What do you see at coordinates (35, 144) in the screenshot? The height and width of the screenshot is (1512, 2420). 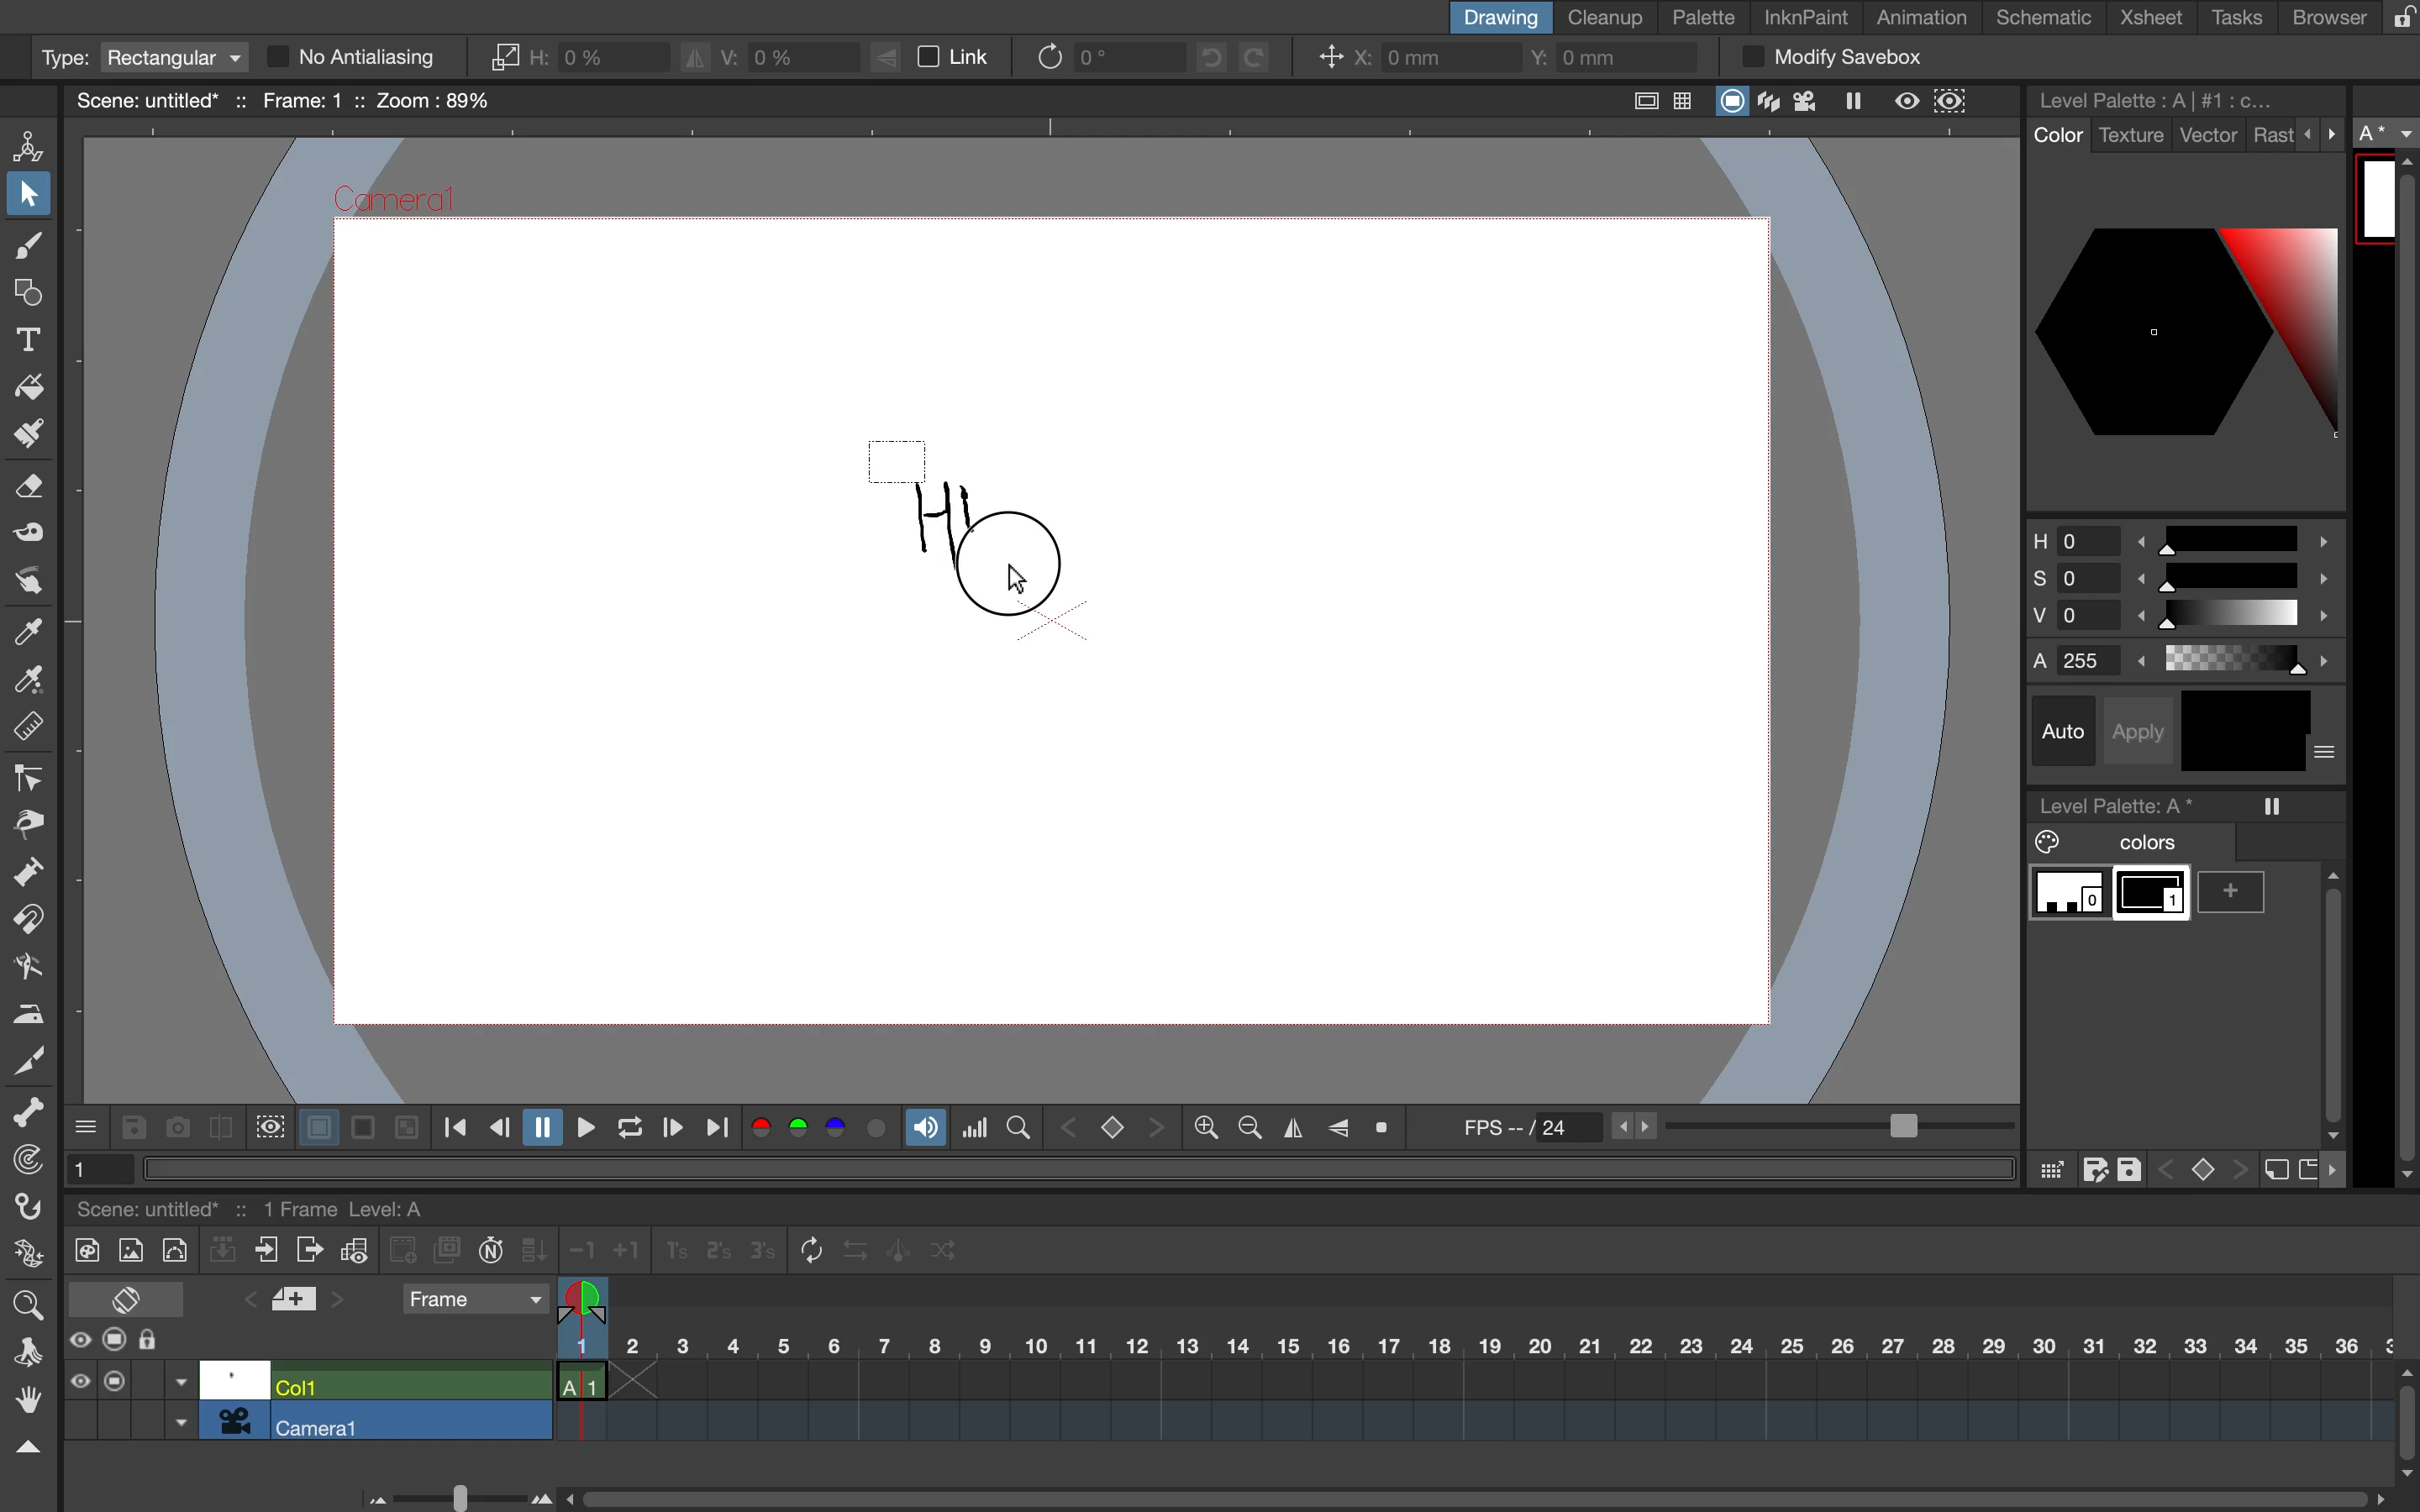 I see `animate tool` at bounding box center [35, 144].